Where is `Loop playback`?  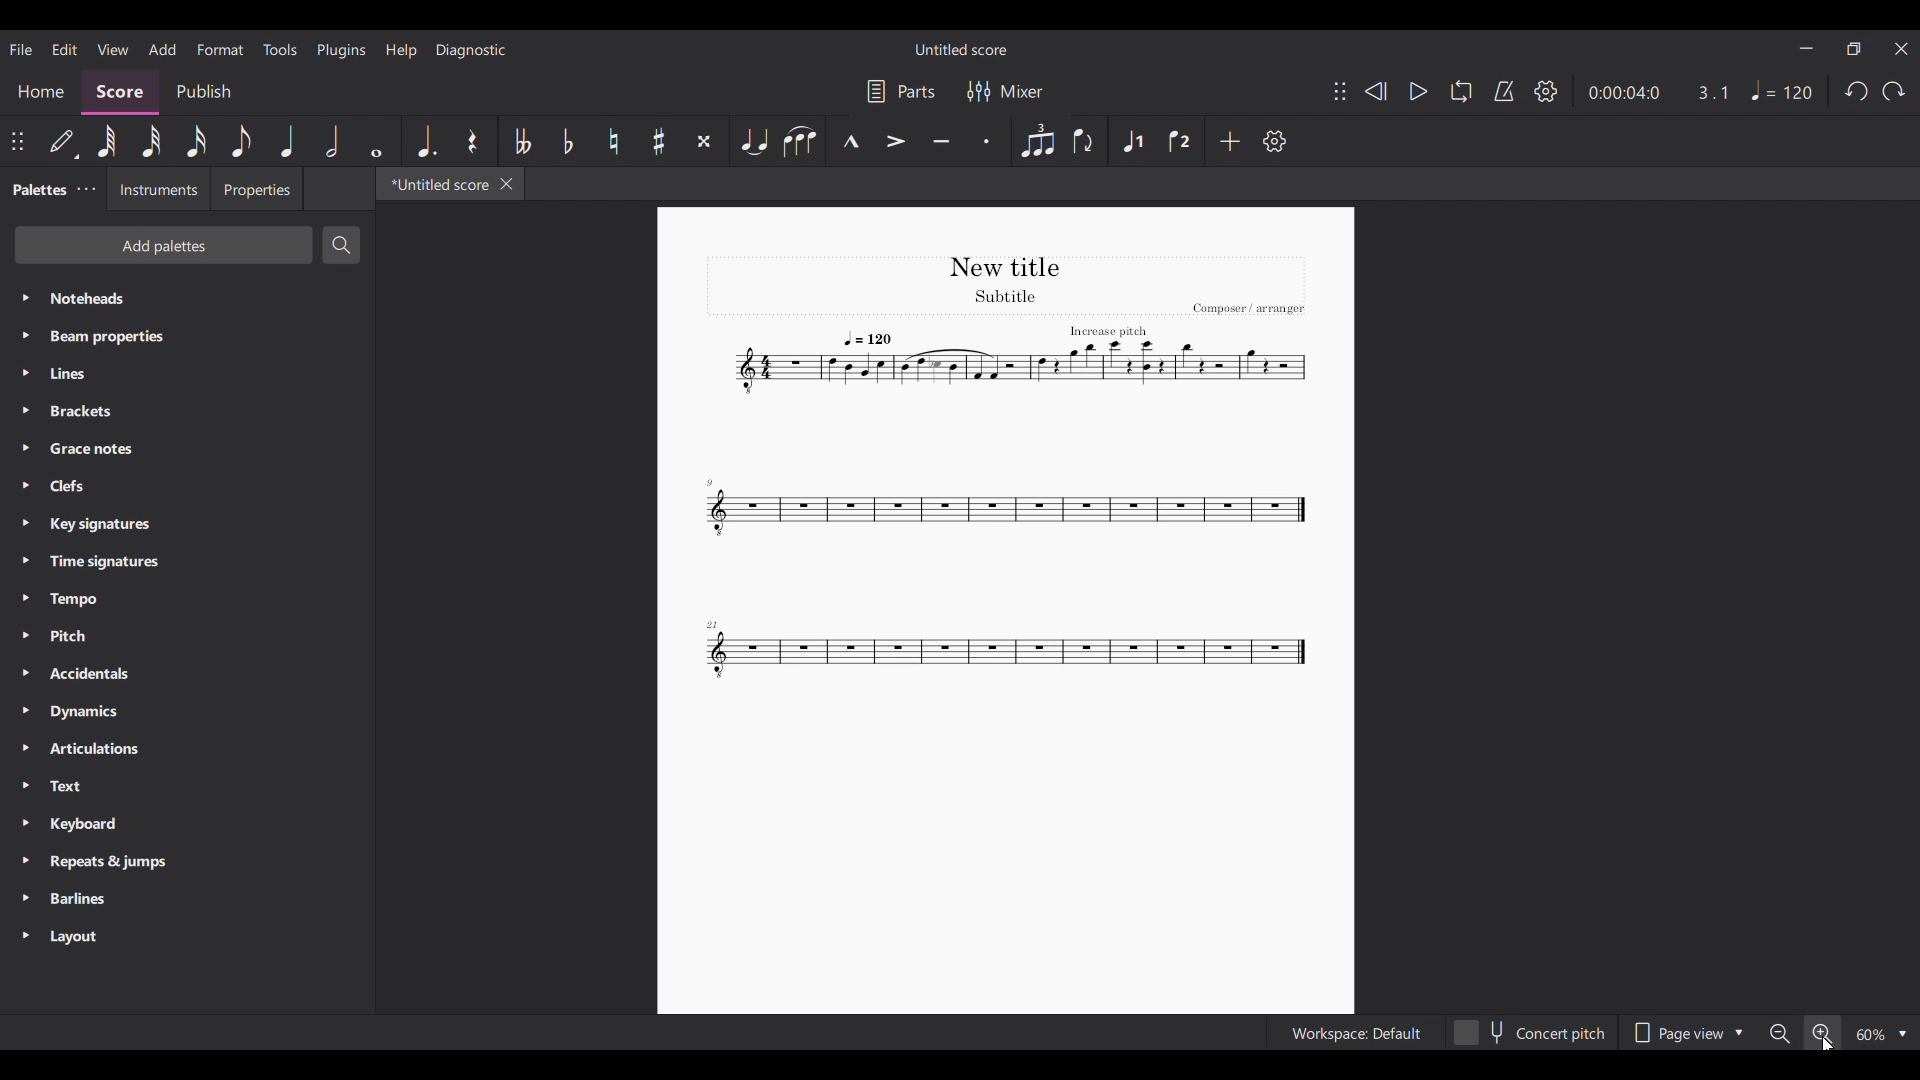
Loop playback is located at coordinates (1461, 91).